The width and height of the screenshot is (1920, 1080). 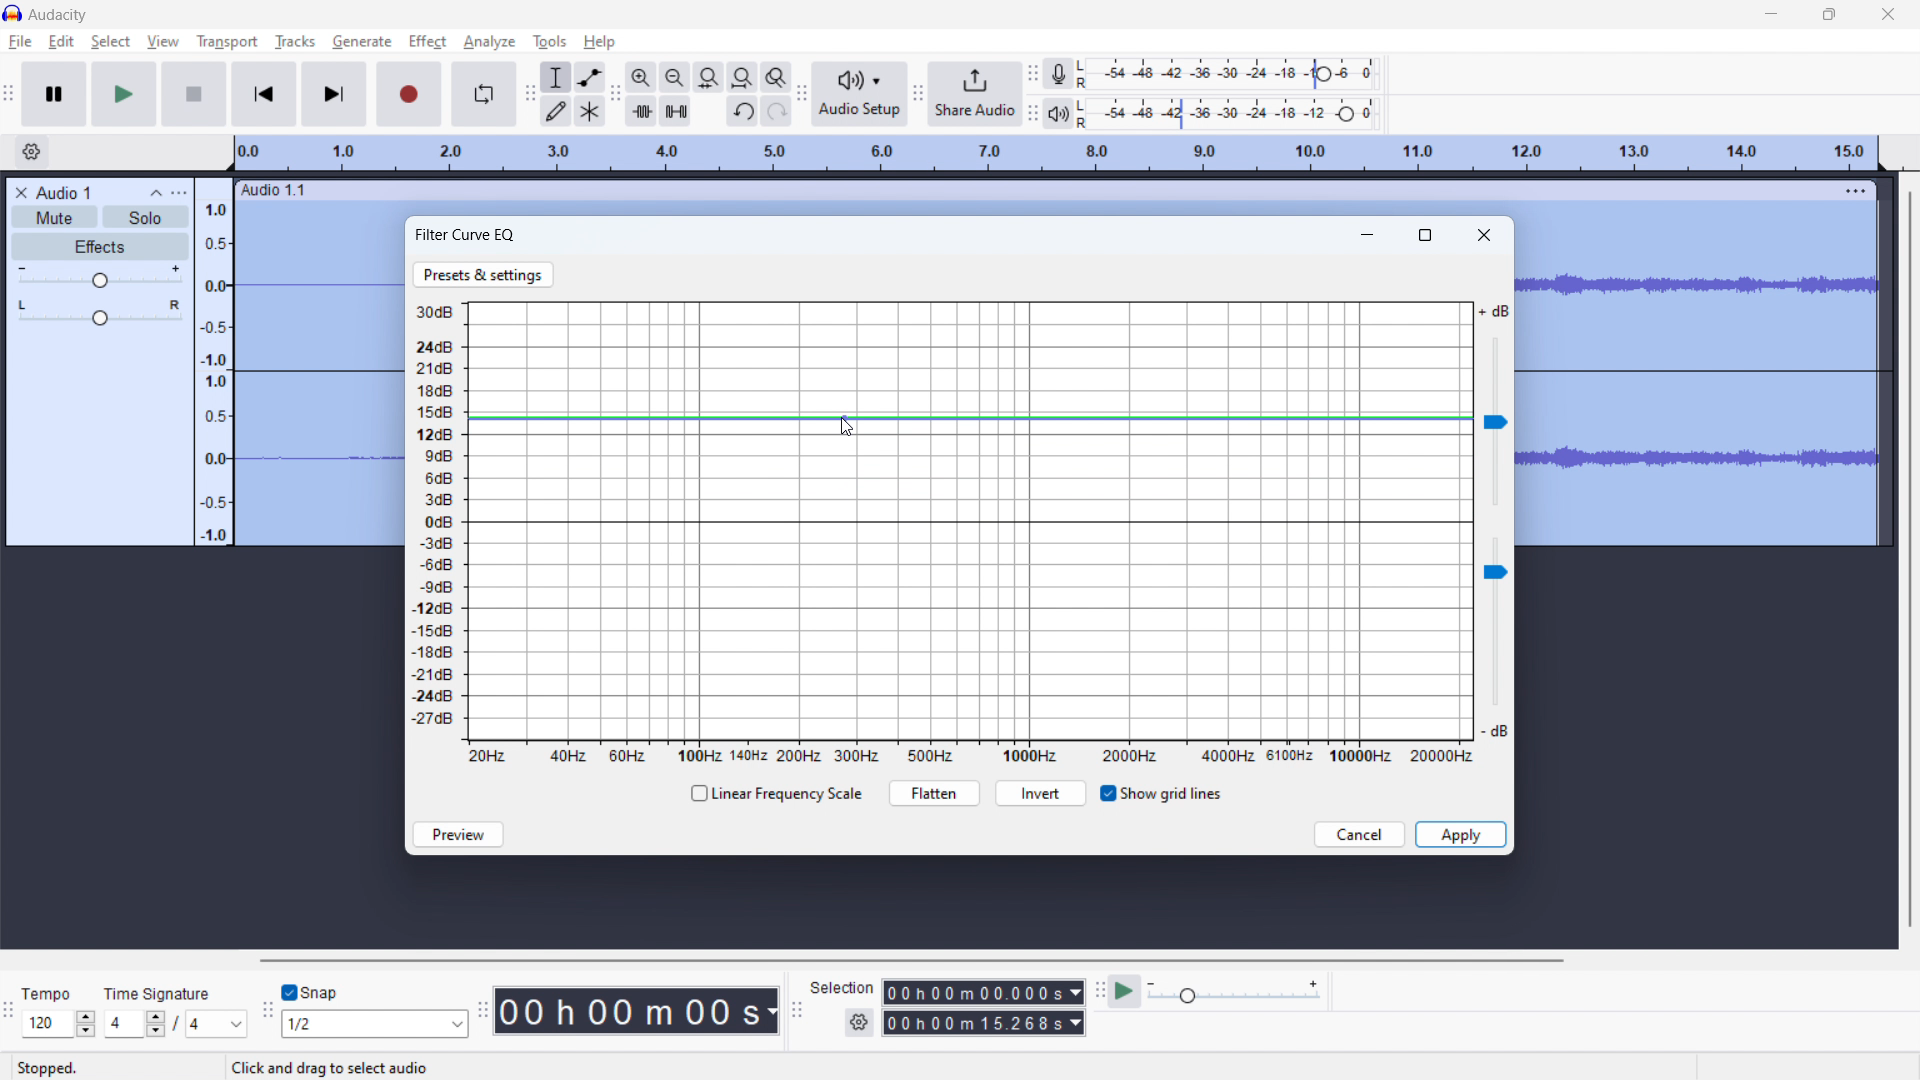 I want to click on time signature toolbar, so click(x=9, y=1011).